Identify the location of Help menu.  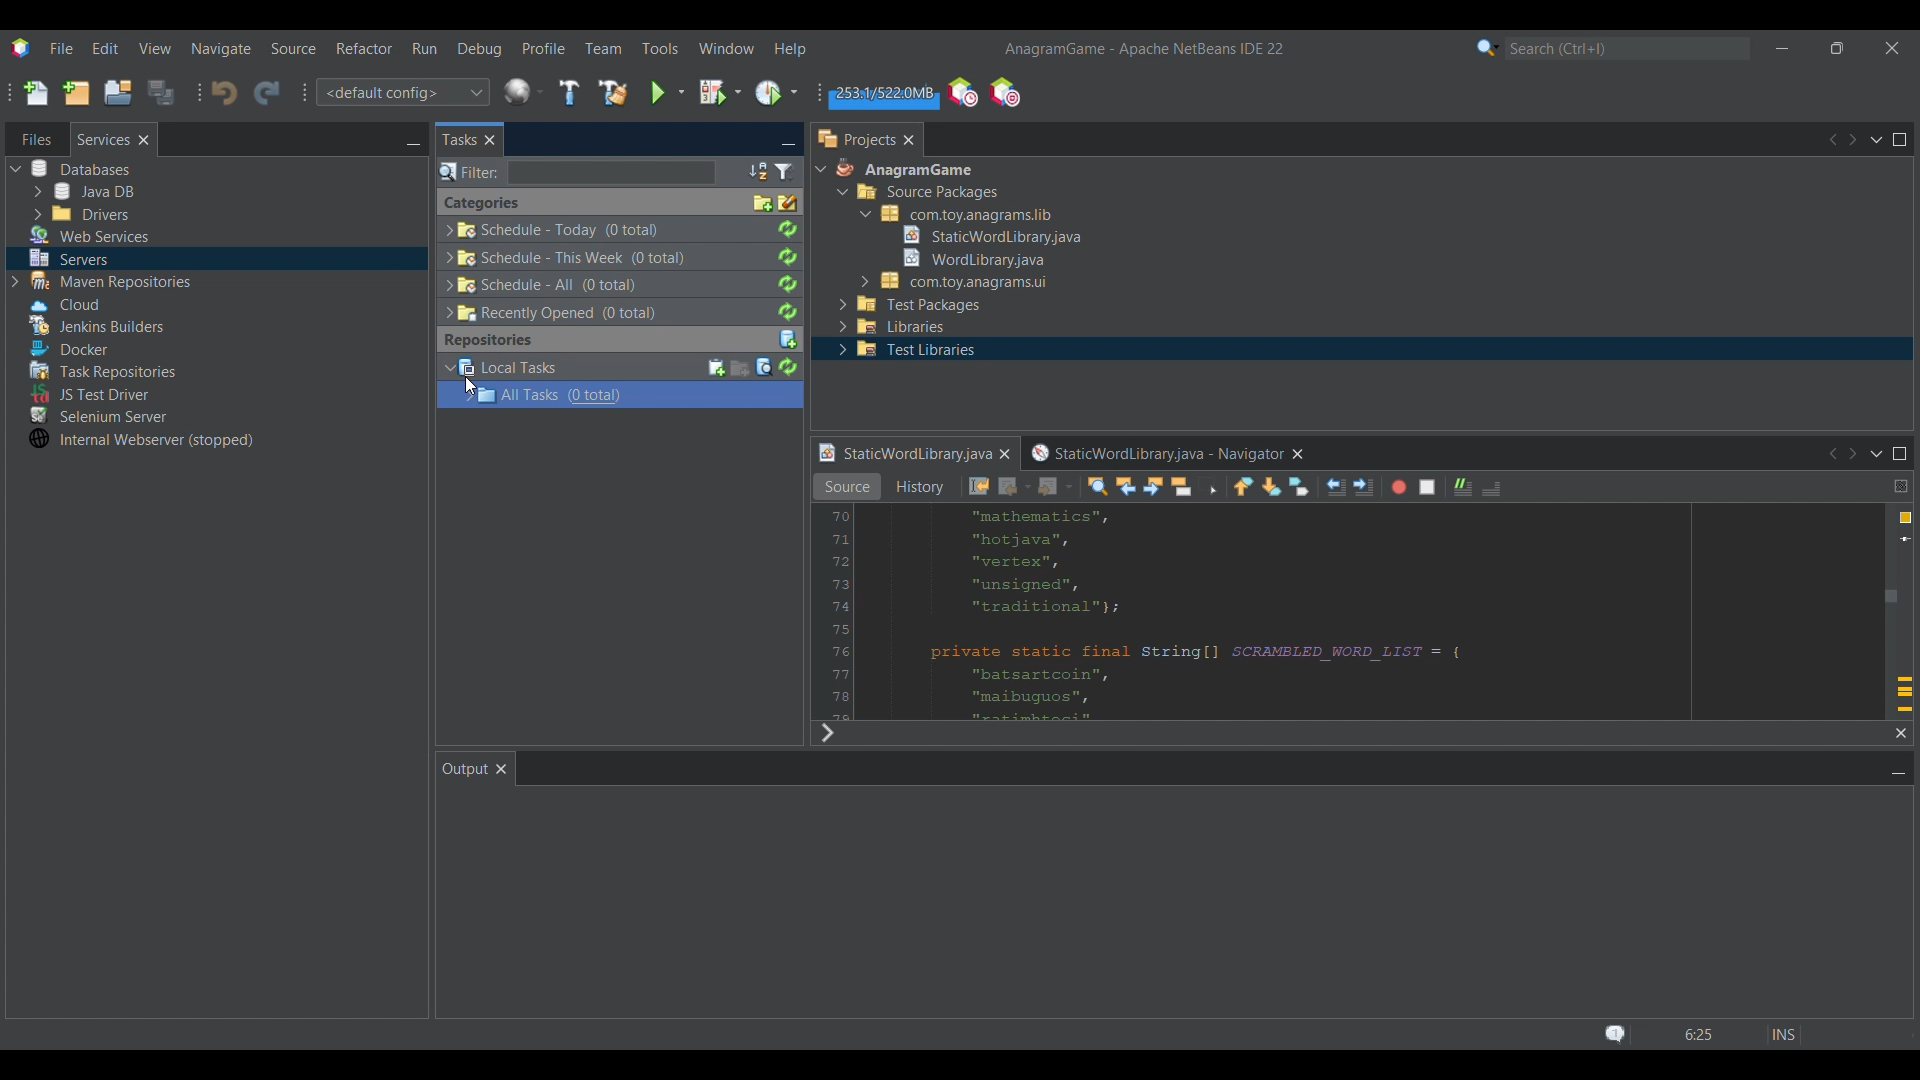
(790, 49).